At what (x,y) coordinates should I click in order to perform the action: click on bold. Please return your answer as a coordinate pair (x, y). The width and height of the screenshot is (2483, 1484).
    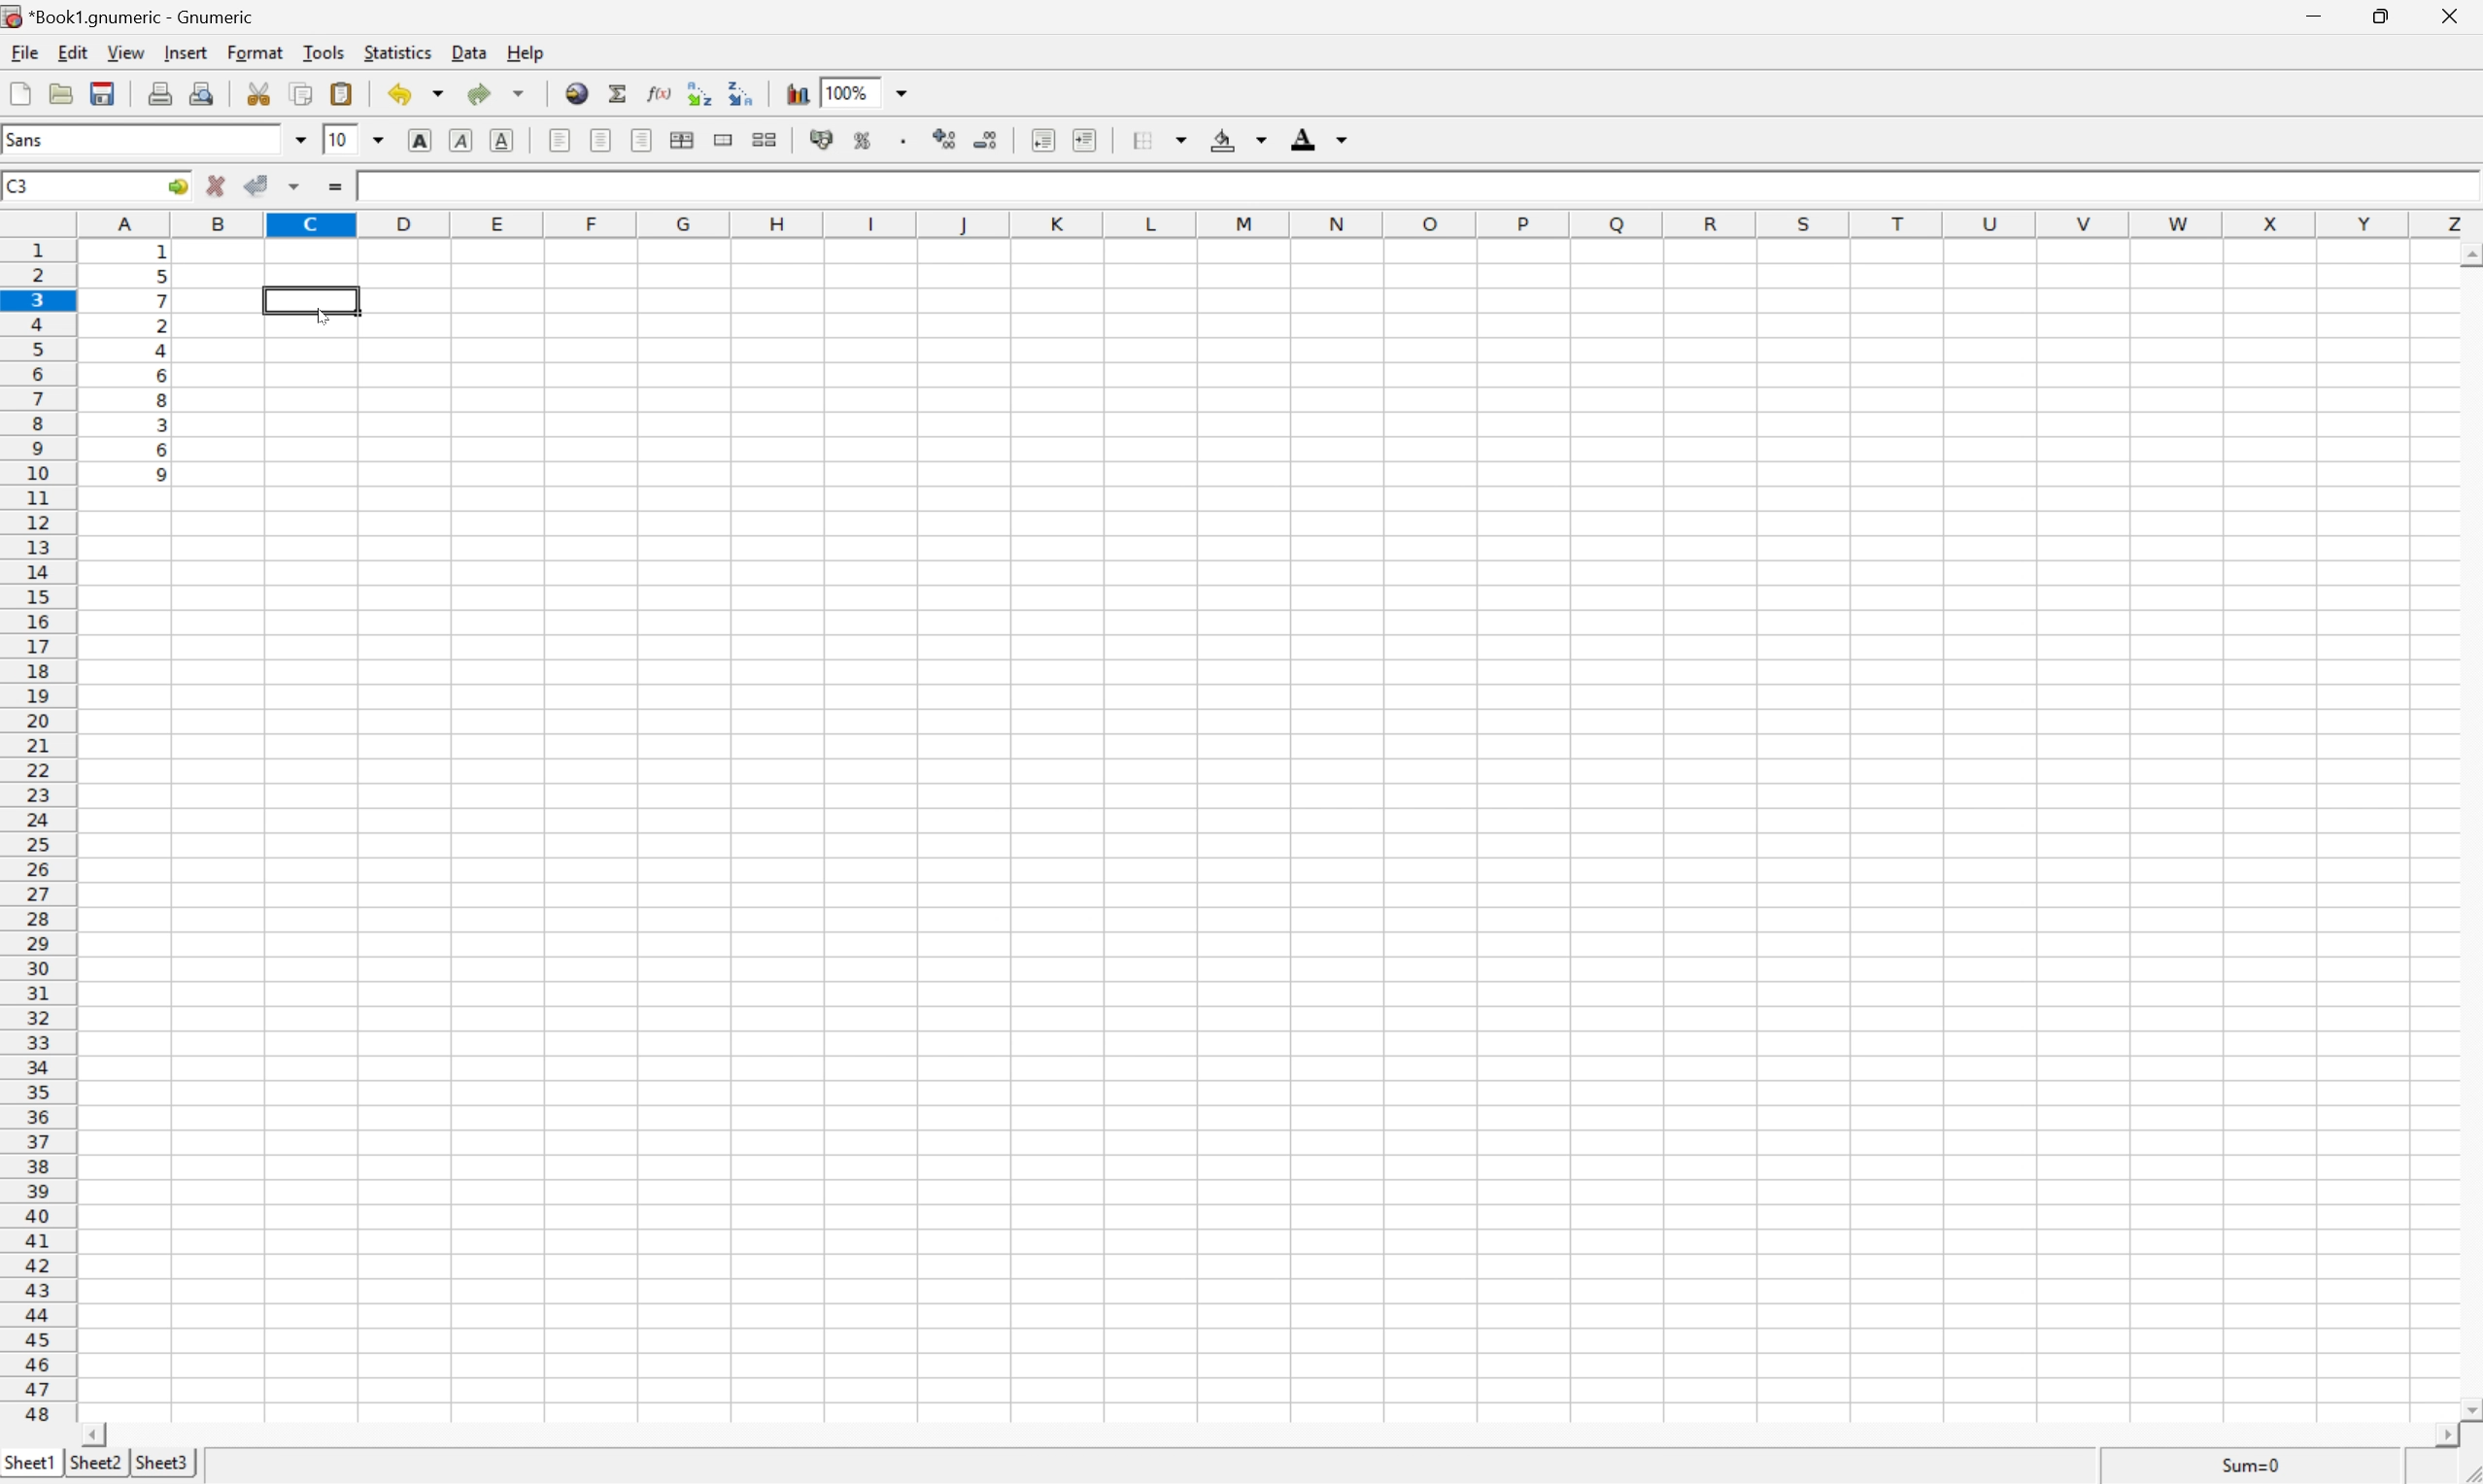
    Looking at the image, I should click on (418, 140).